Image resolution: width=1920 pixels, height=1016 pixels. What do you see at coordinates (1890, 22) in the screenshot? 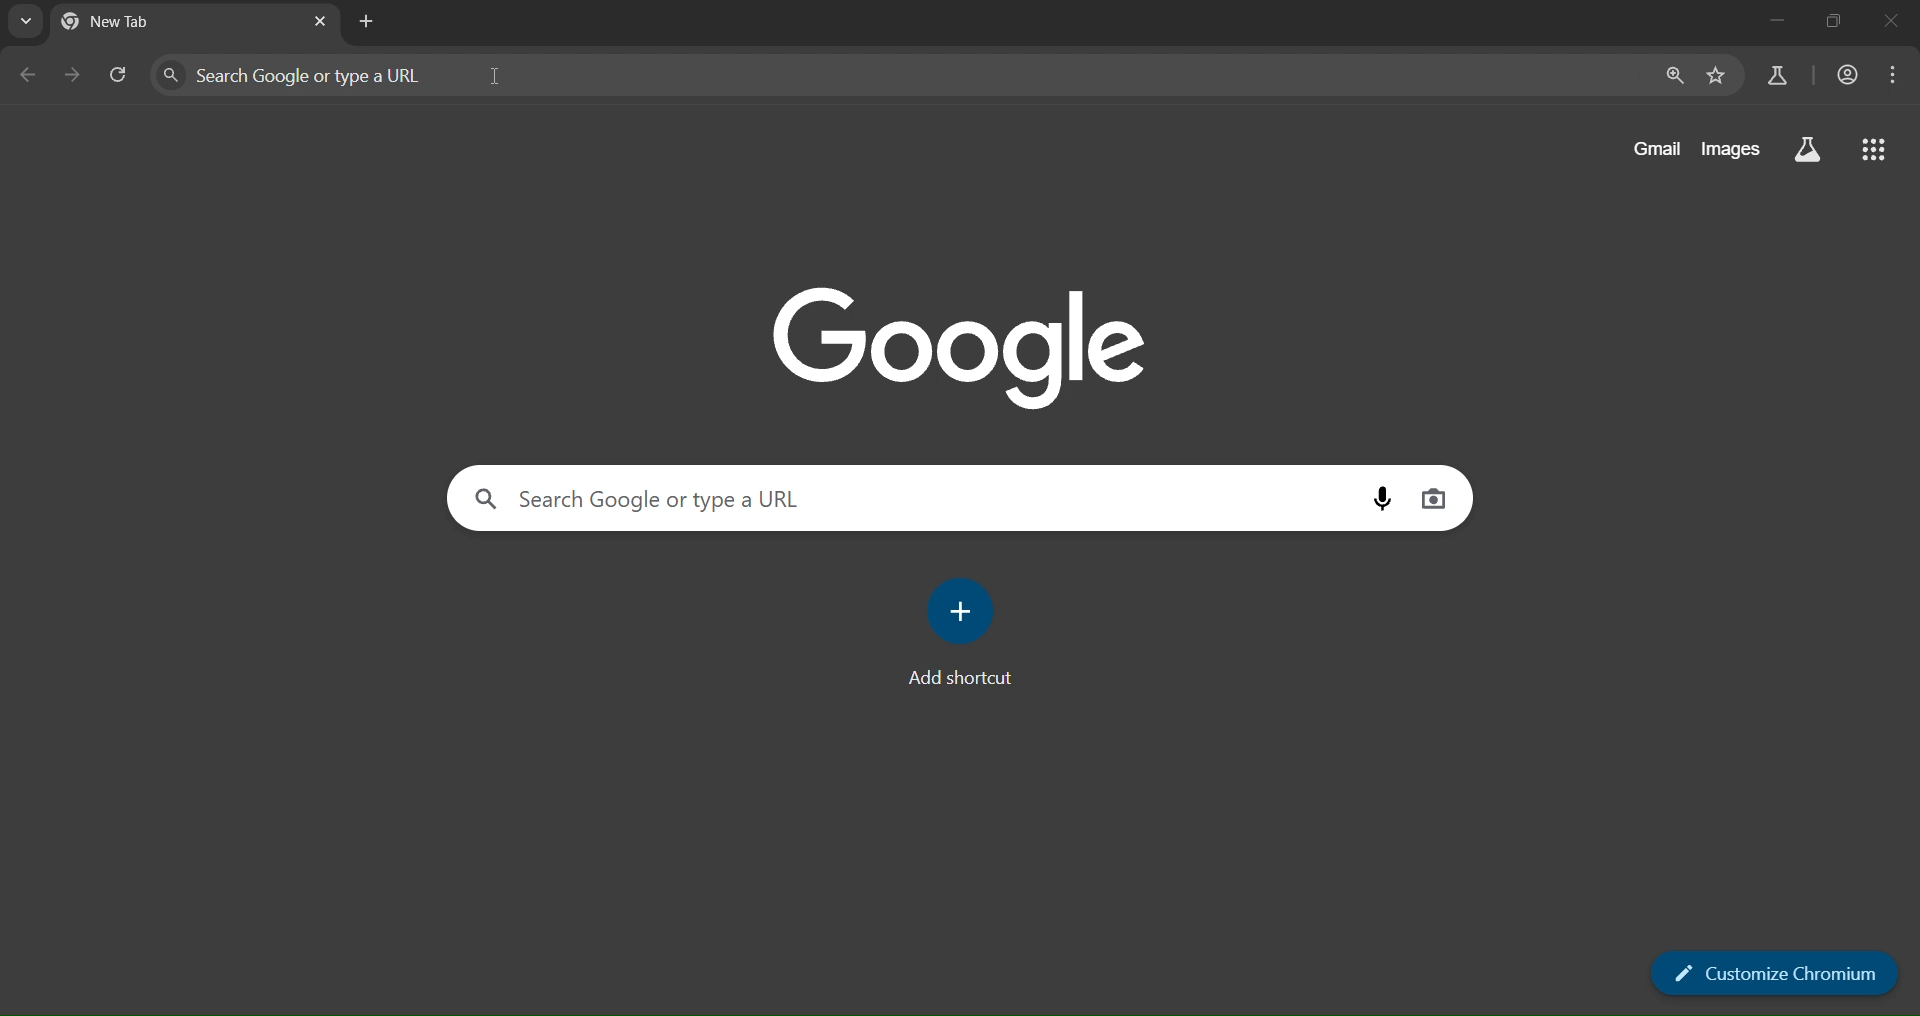
I see `close` at bounding box center [1890, 22].